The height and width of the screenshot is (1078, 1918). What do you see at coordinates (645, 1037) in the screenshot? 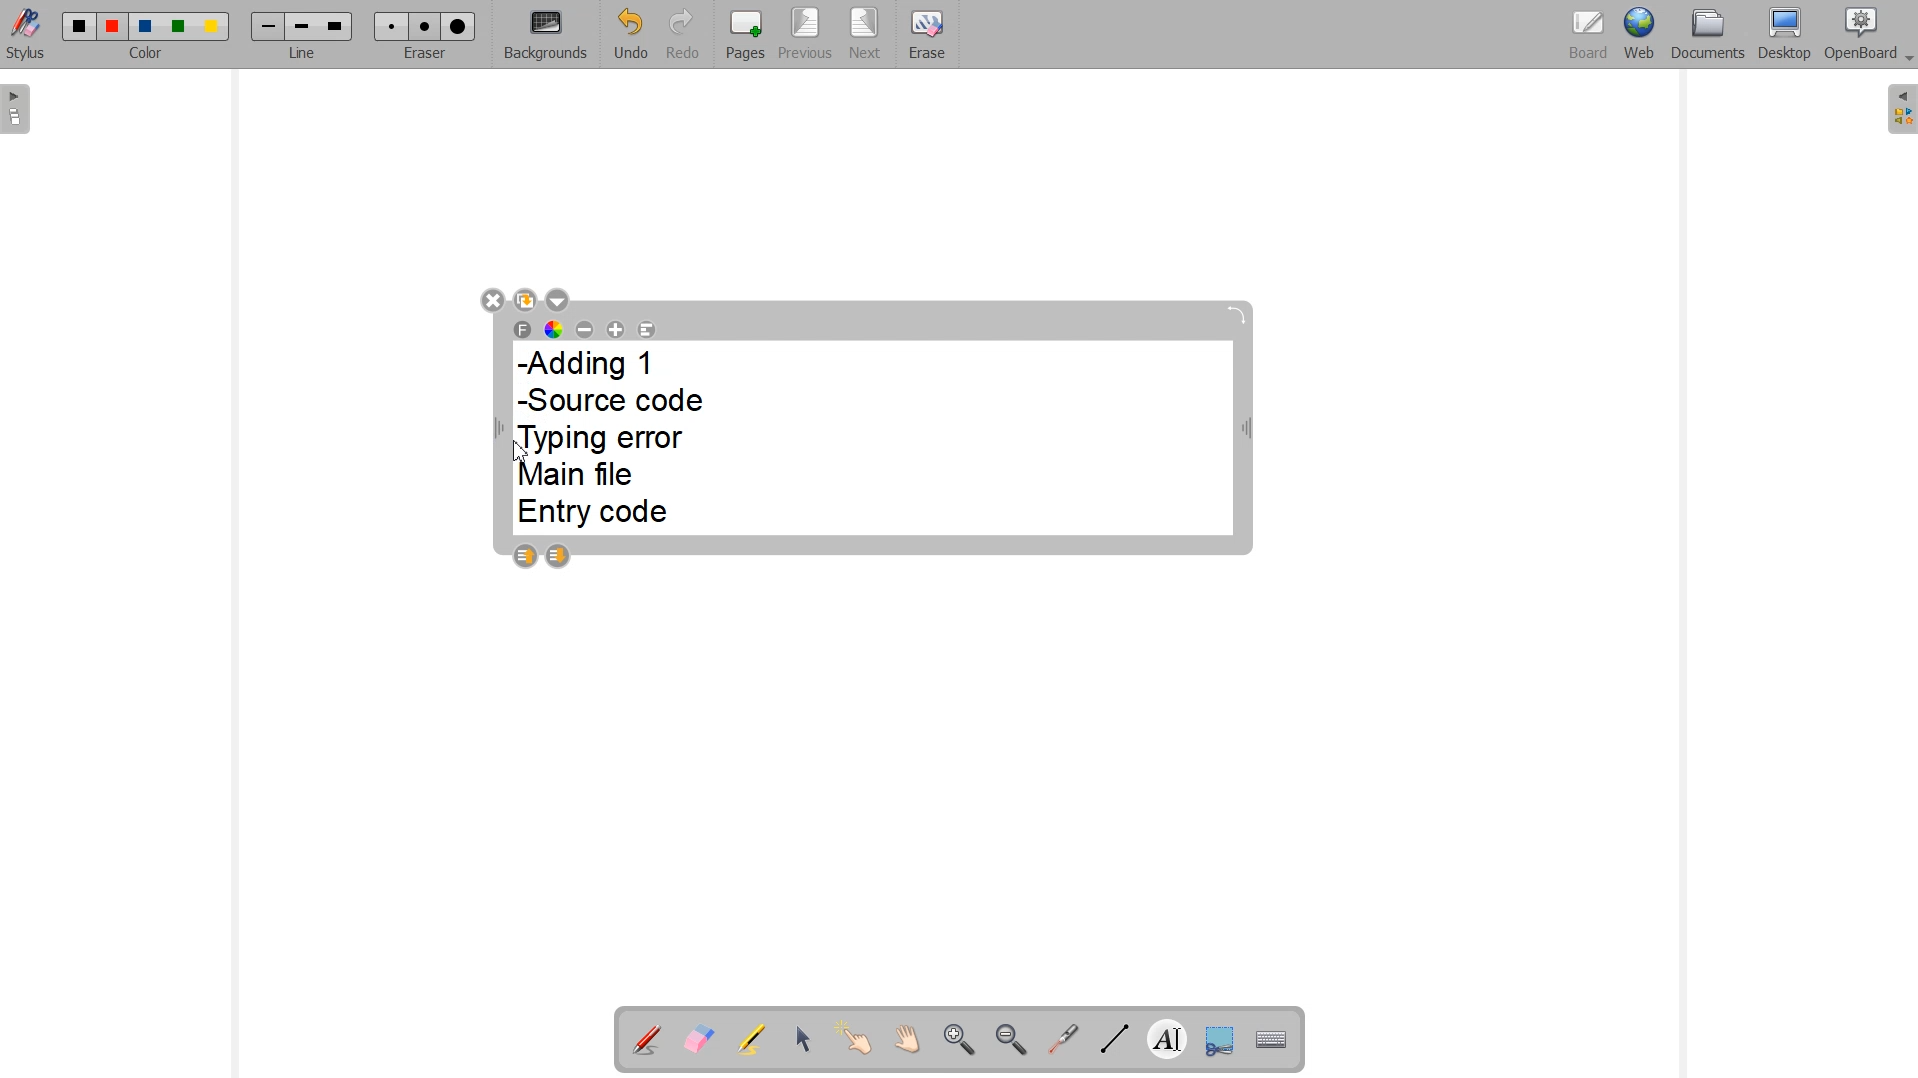
I see `Annotation document` at bounding box center [645, 1037].